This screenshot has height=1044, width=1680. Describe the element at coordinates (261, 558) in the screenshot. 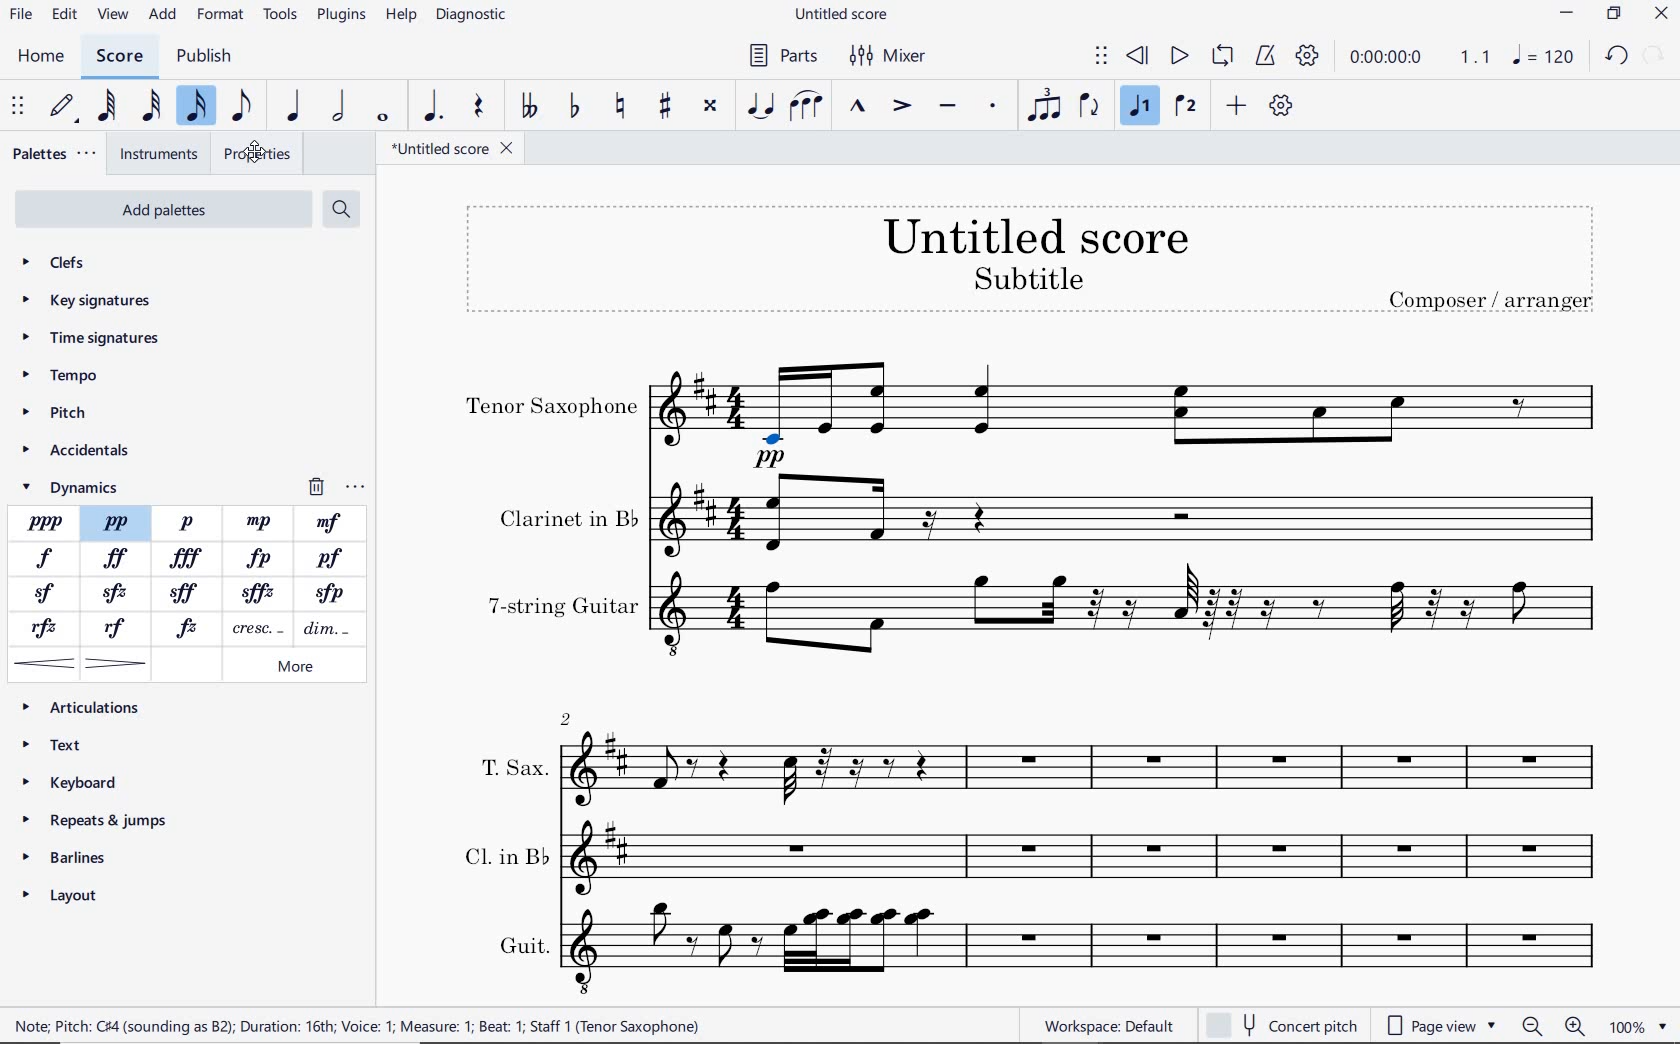

I see `FP (FORTEPIANO)` at that location.